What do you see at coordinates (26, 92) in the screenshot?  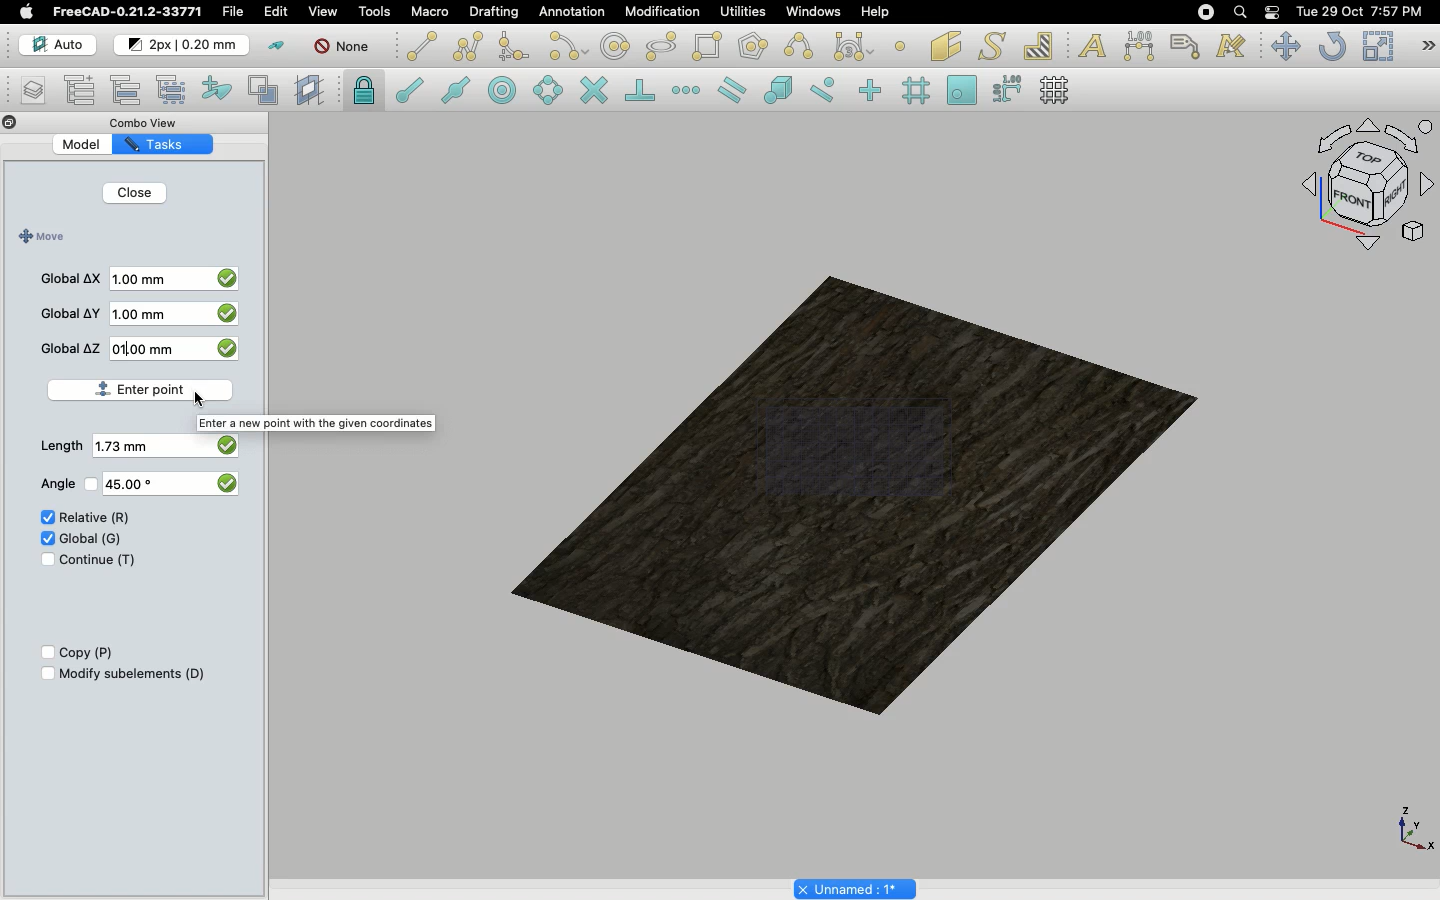 I see `Manage layers` at bounding box center [26, 92].